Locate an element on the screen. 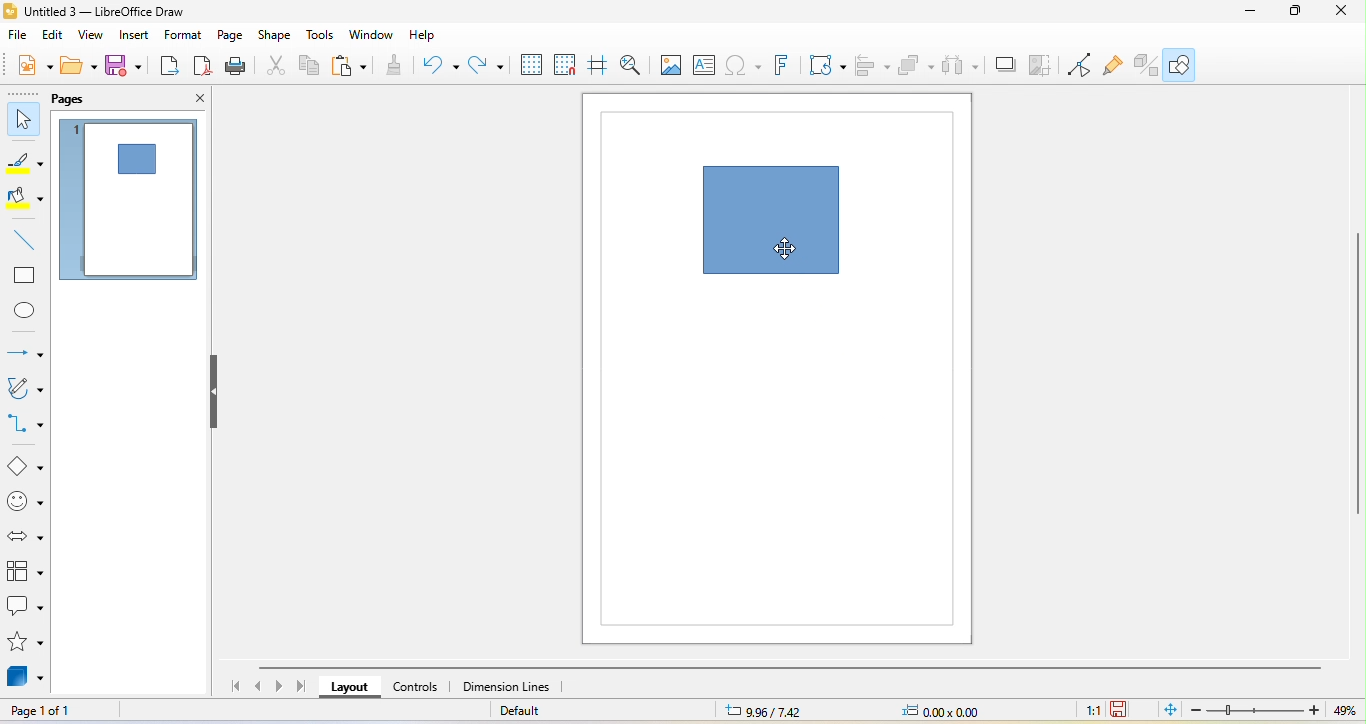 The width and height of the screenshot is (1366, 724). fit page to current window is located at coordinates (1167, 710).